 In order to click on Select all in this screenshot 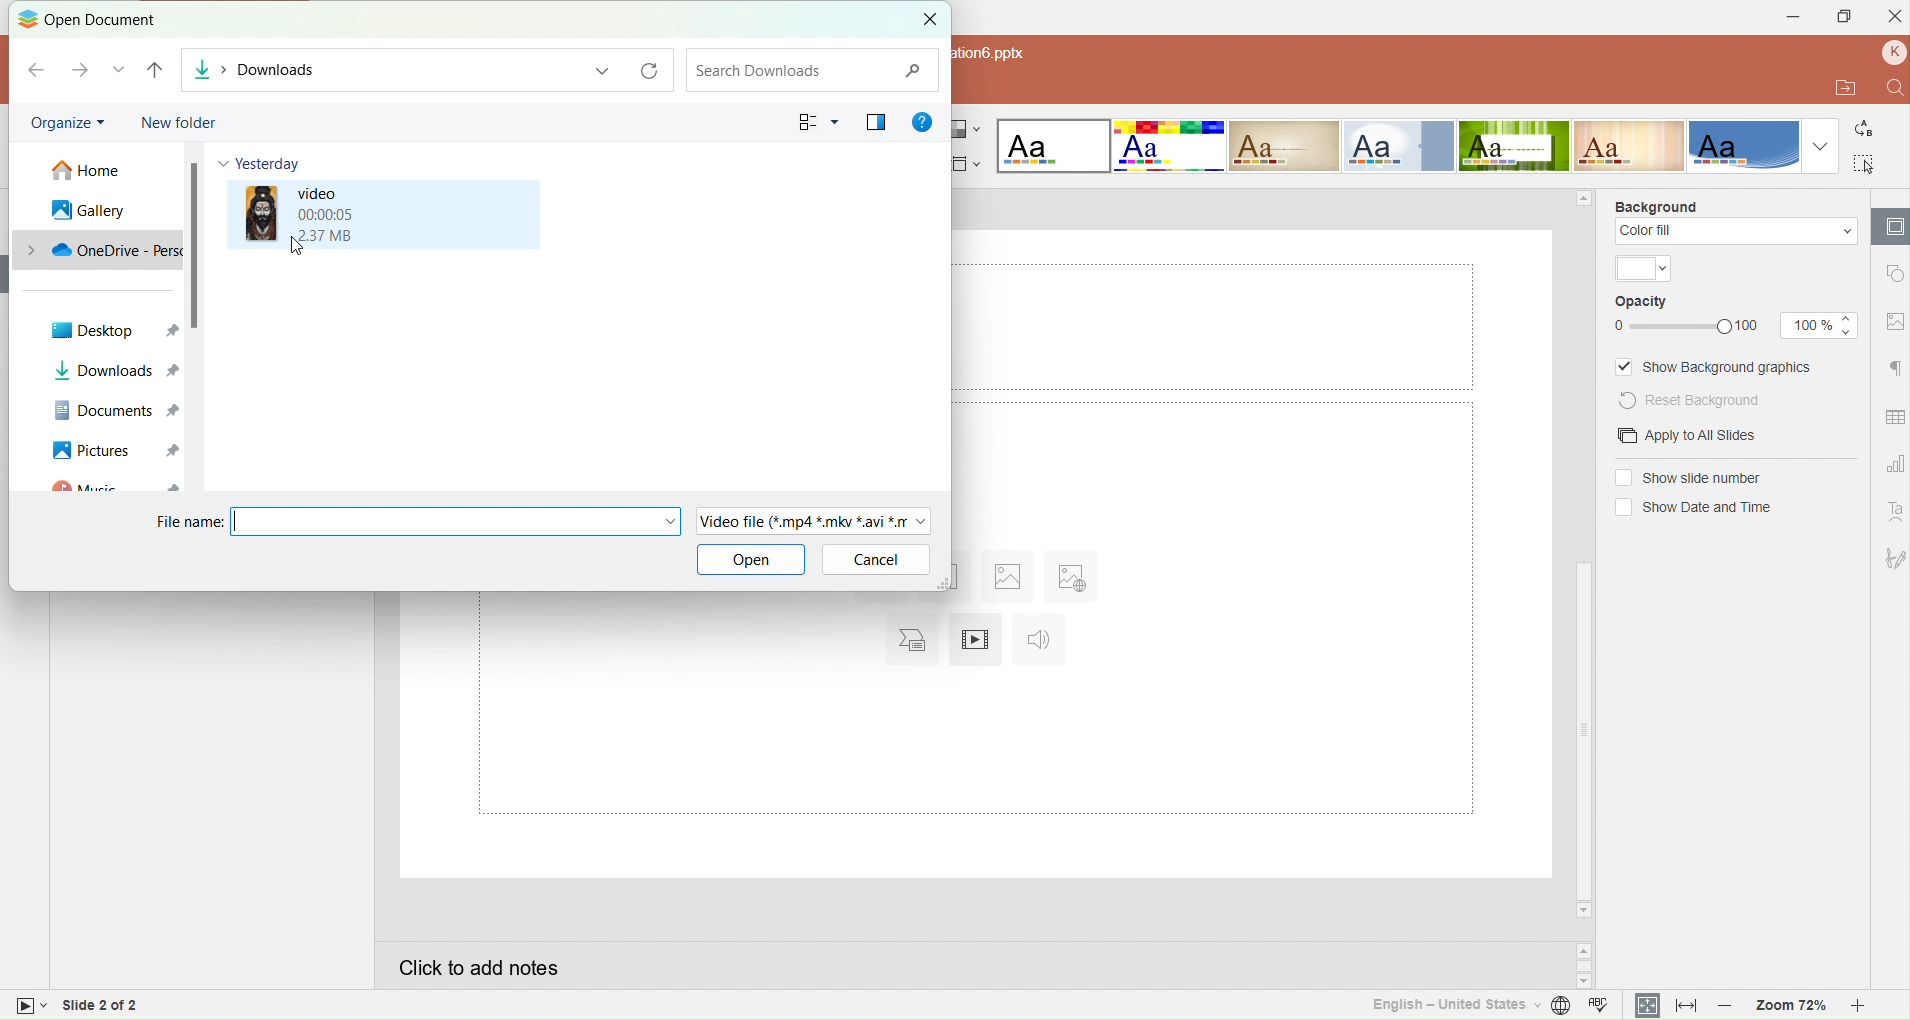, I will do `click(1866, 161)`.